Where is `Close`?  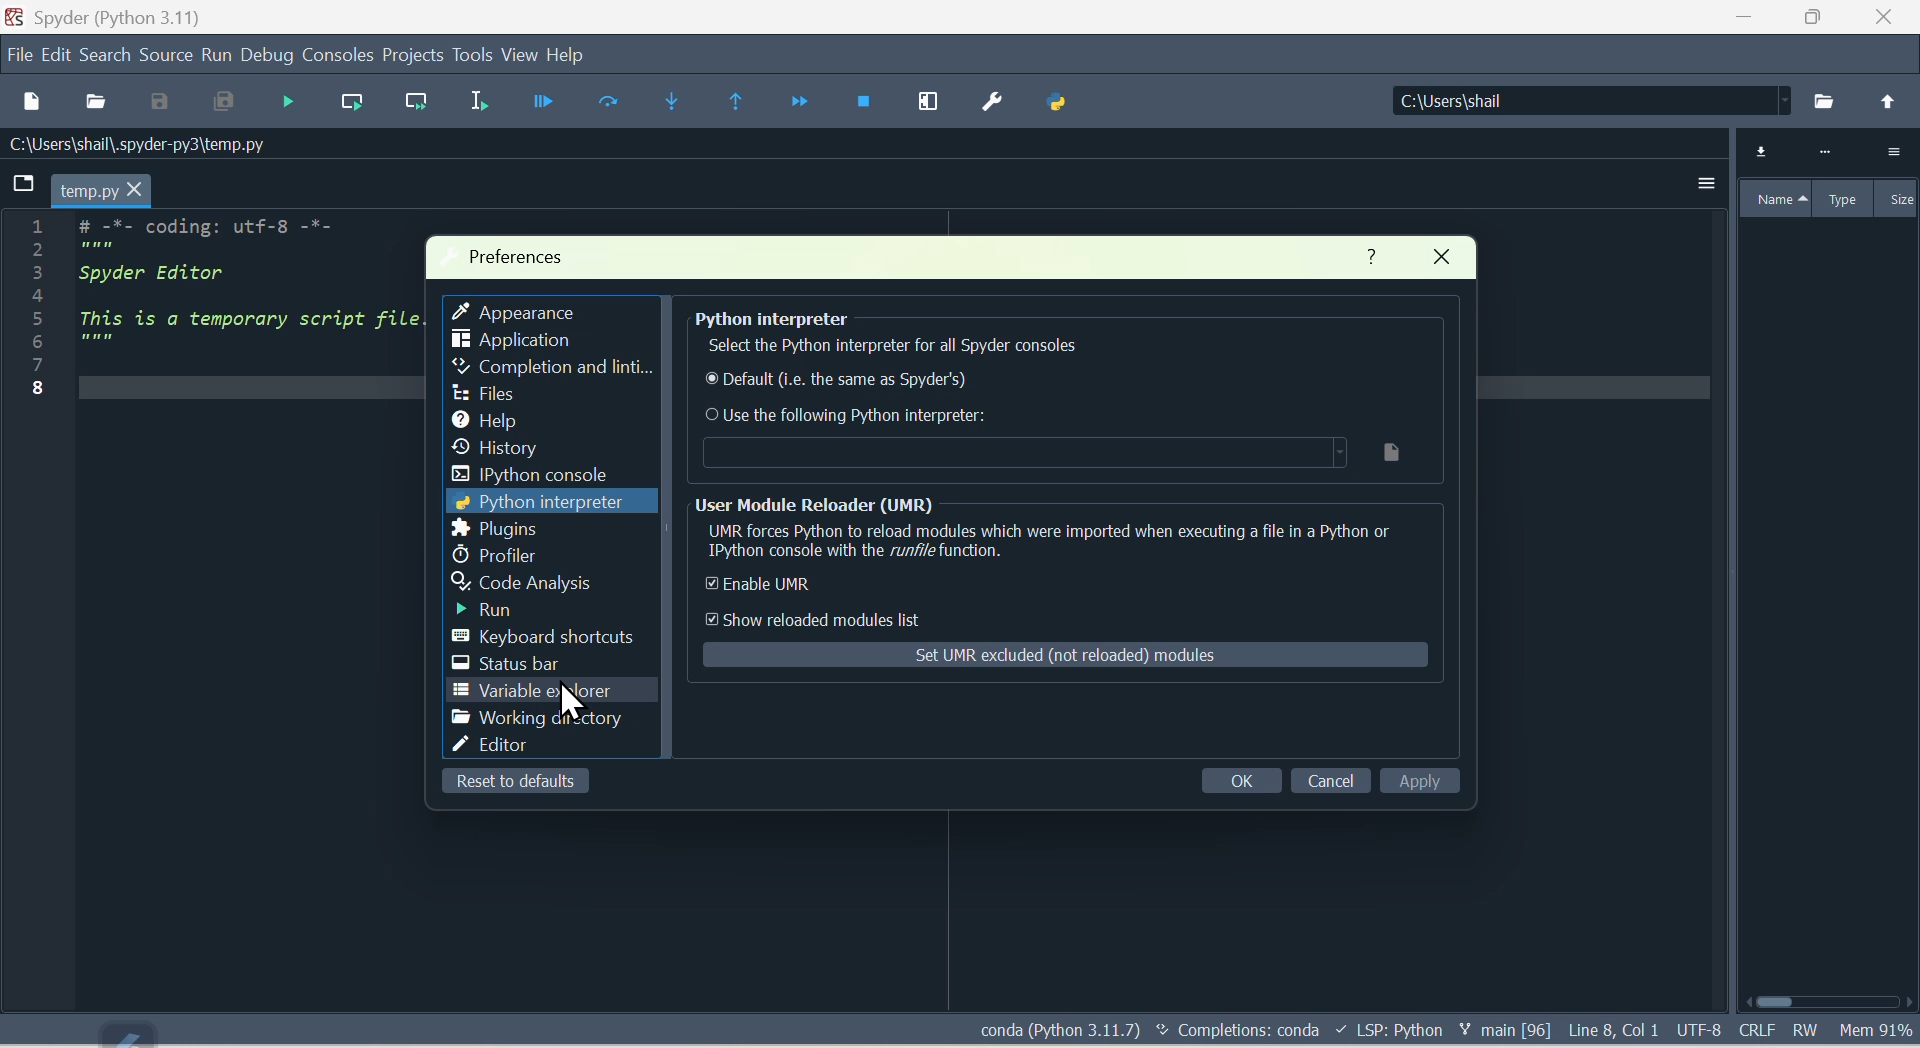 Close is located at coordinates (1890, 20).